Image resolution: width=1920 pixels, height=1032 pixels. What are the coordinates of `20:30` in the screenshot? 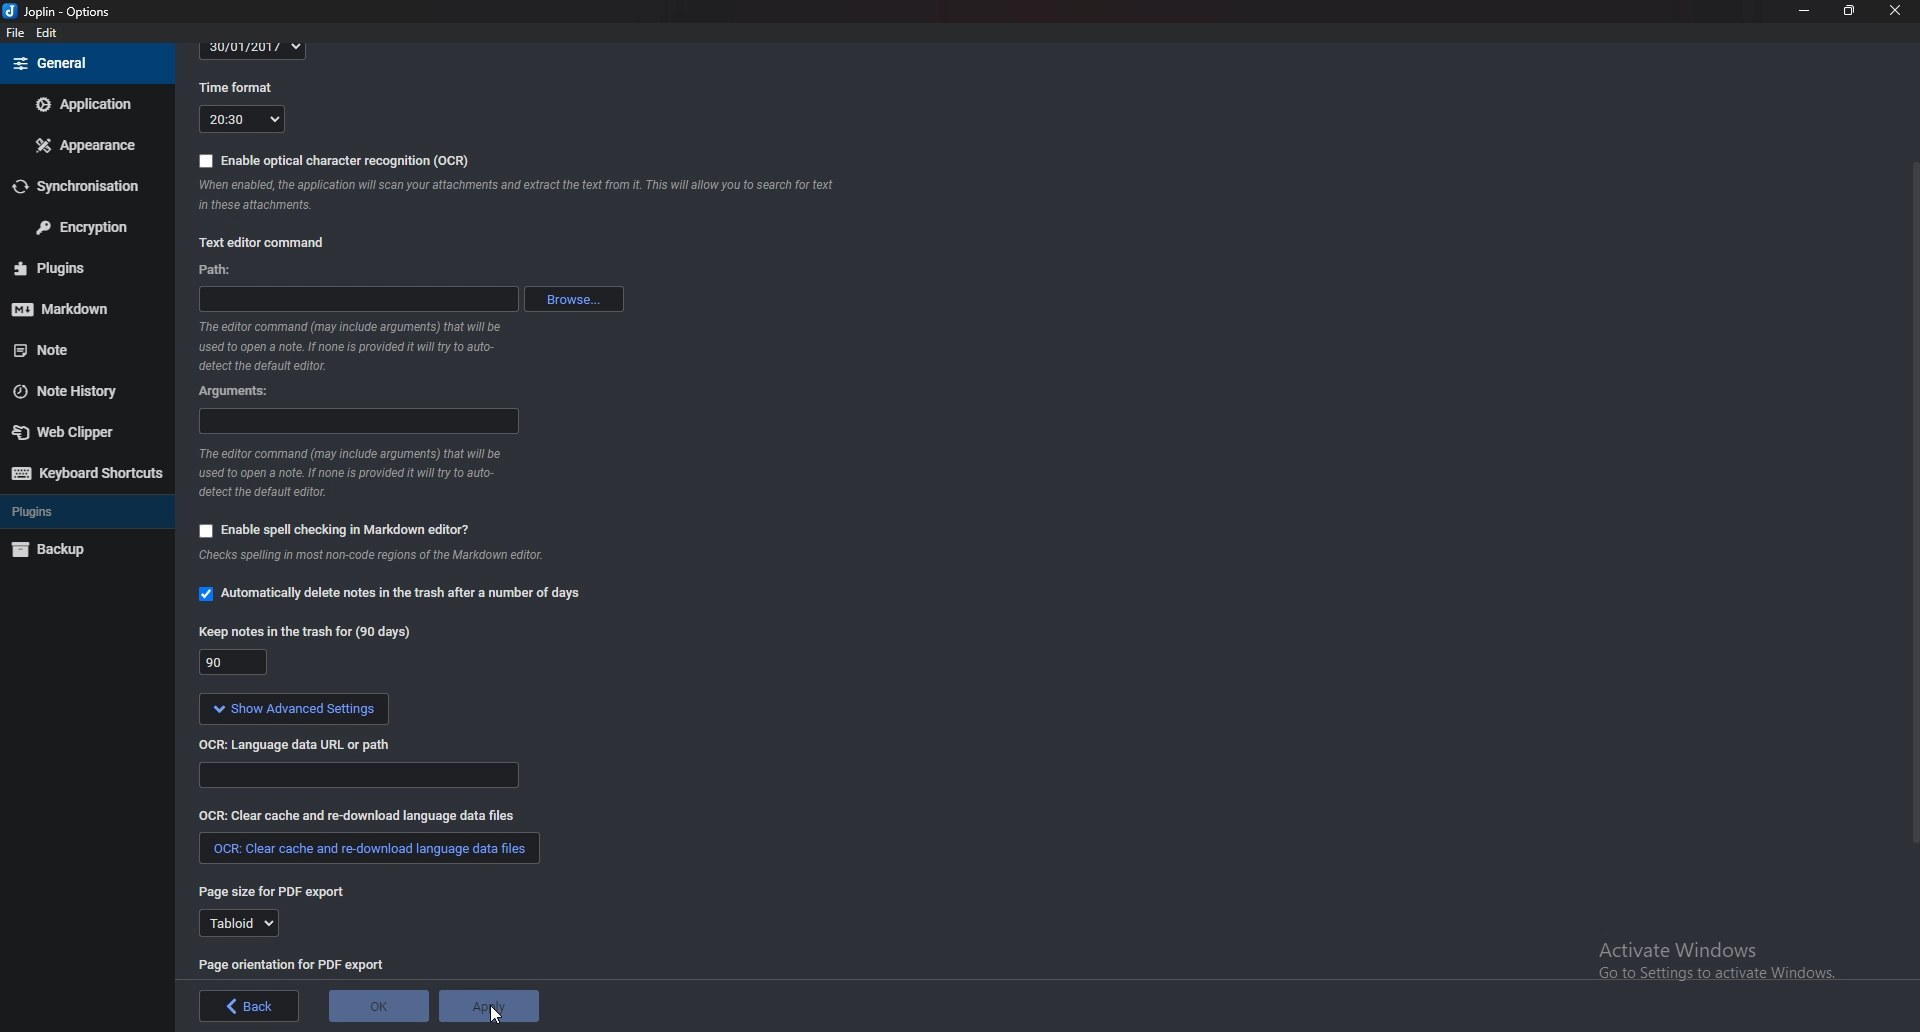 It's located at (242, 119).